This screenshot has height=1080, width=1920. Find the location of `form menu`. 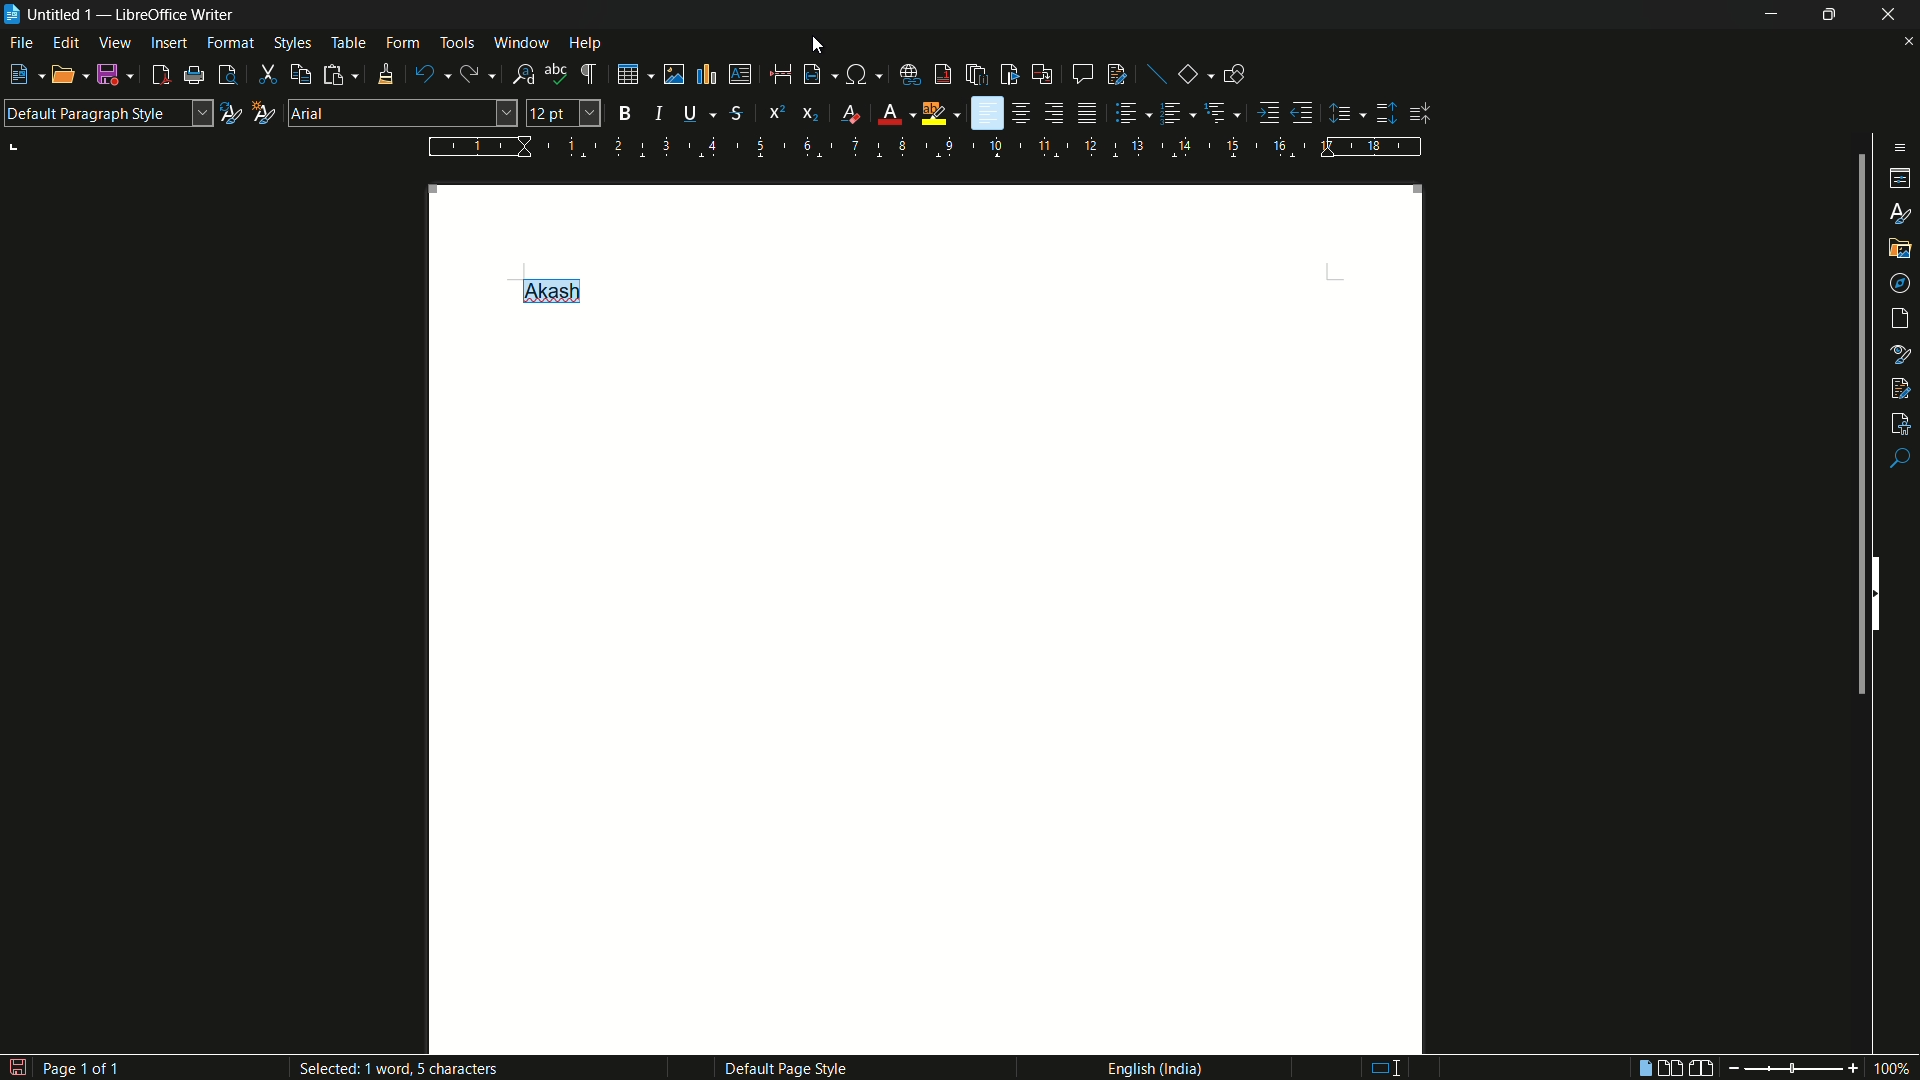

form menu is located at coordinates (402, 42).